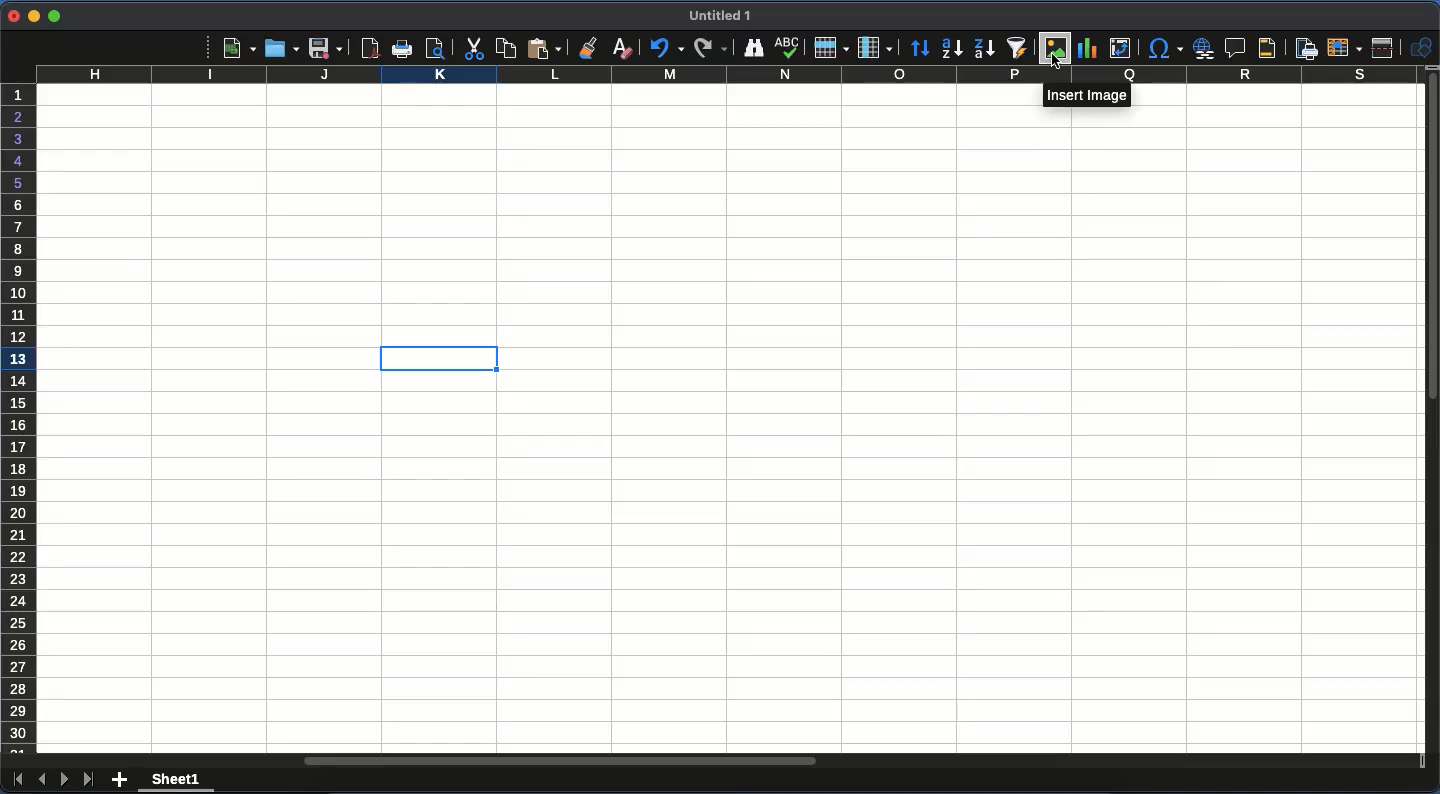 The image size is (1440, 794). What do you see at coordinates (545, 47) in the screenshot?
I see `paste` at bounding box center [545, 47].